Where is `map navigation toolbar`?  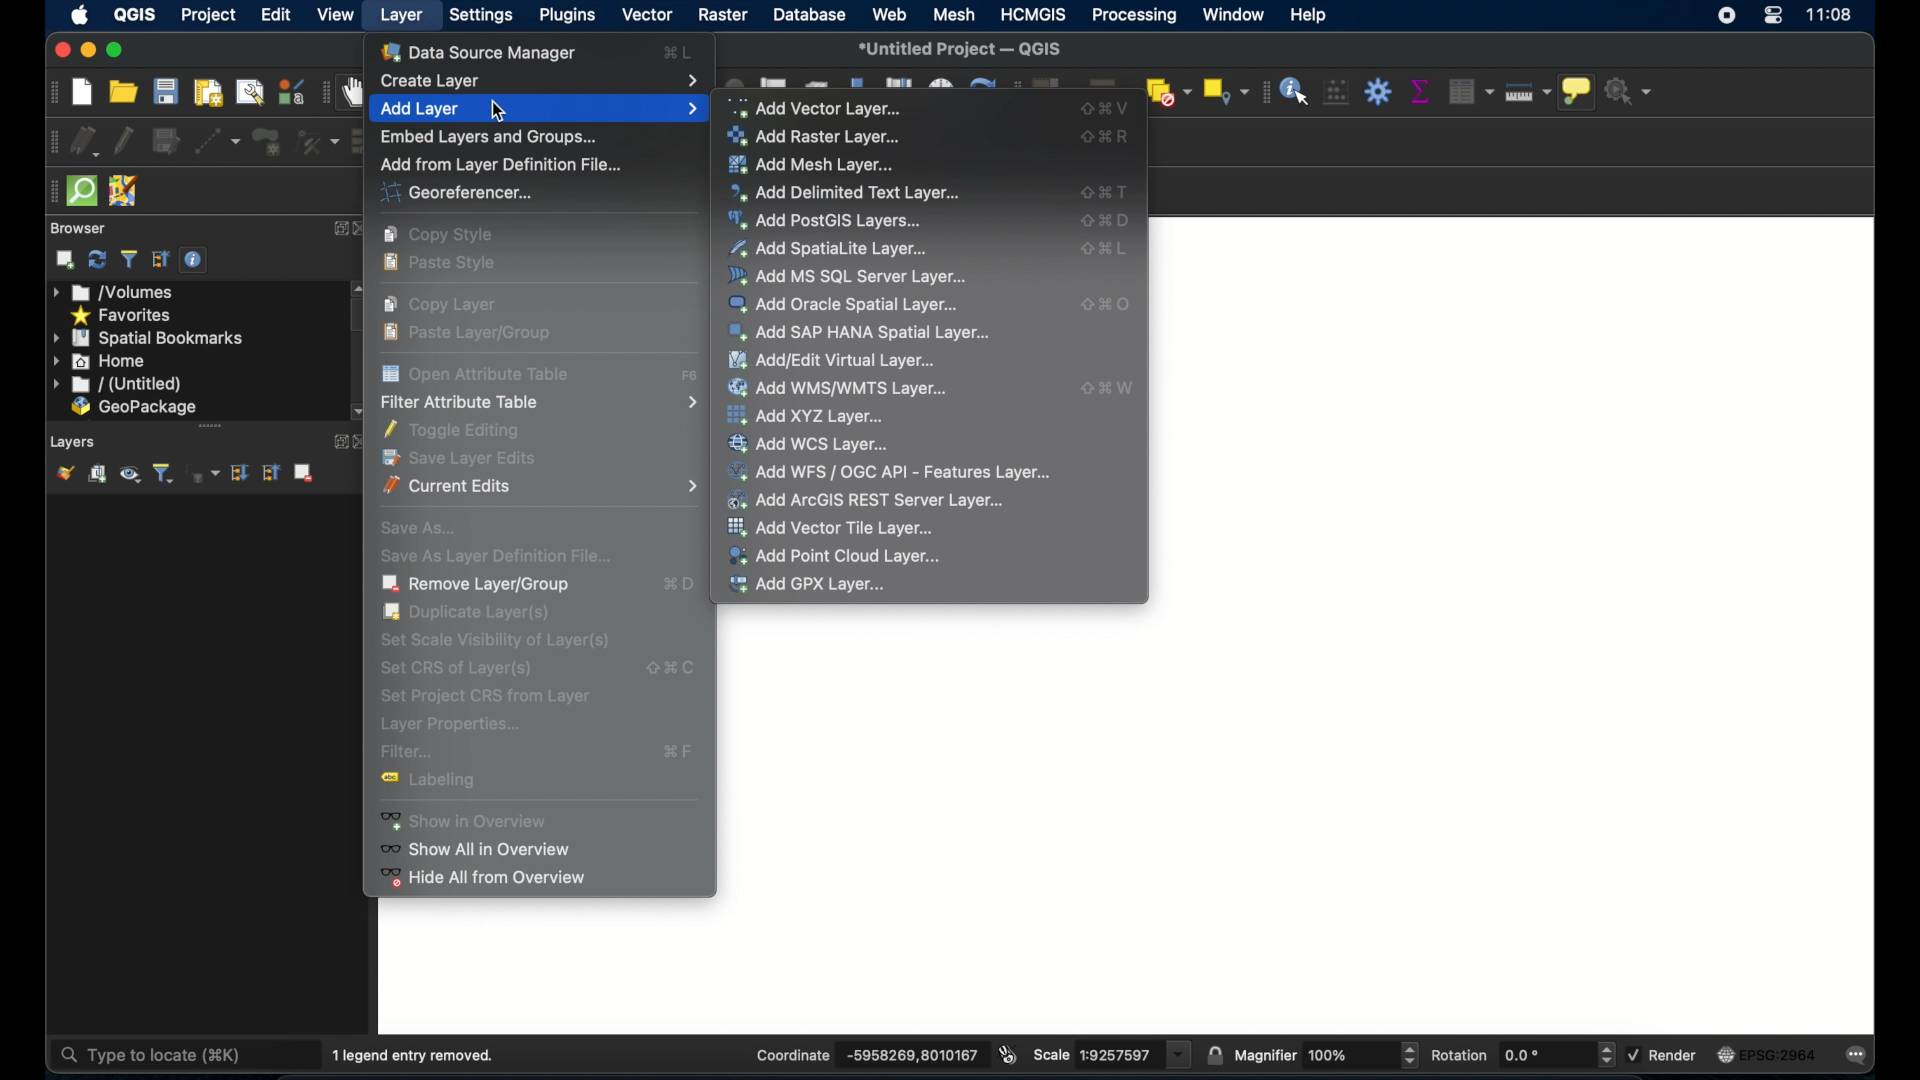
map navigation toolbar is located at coordinates (326, 92).